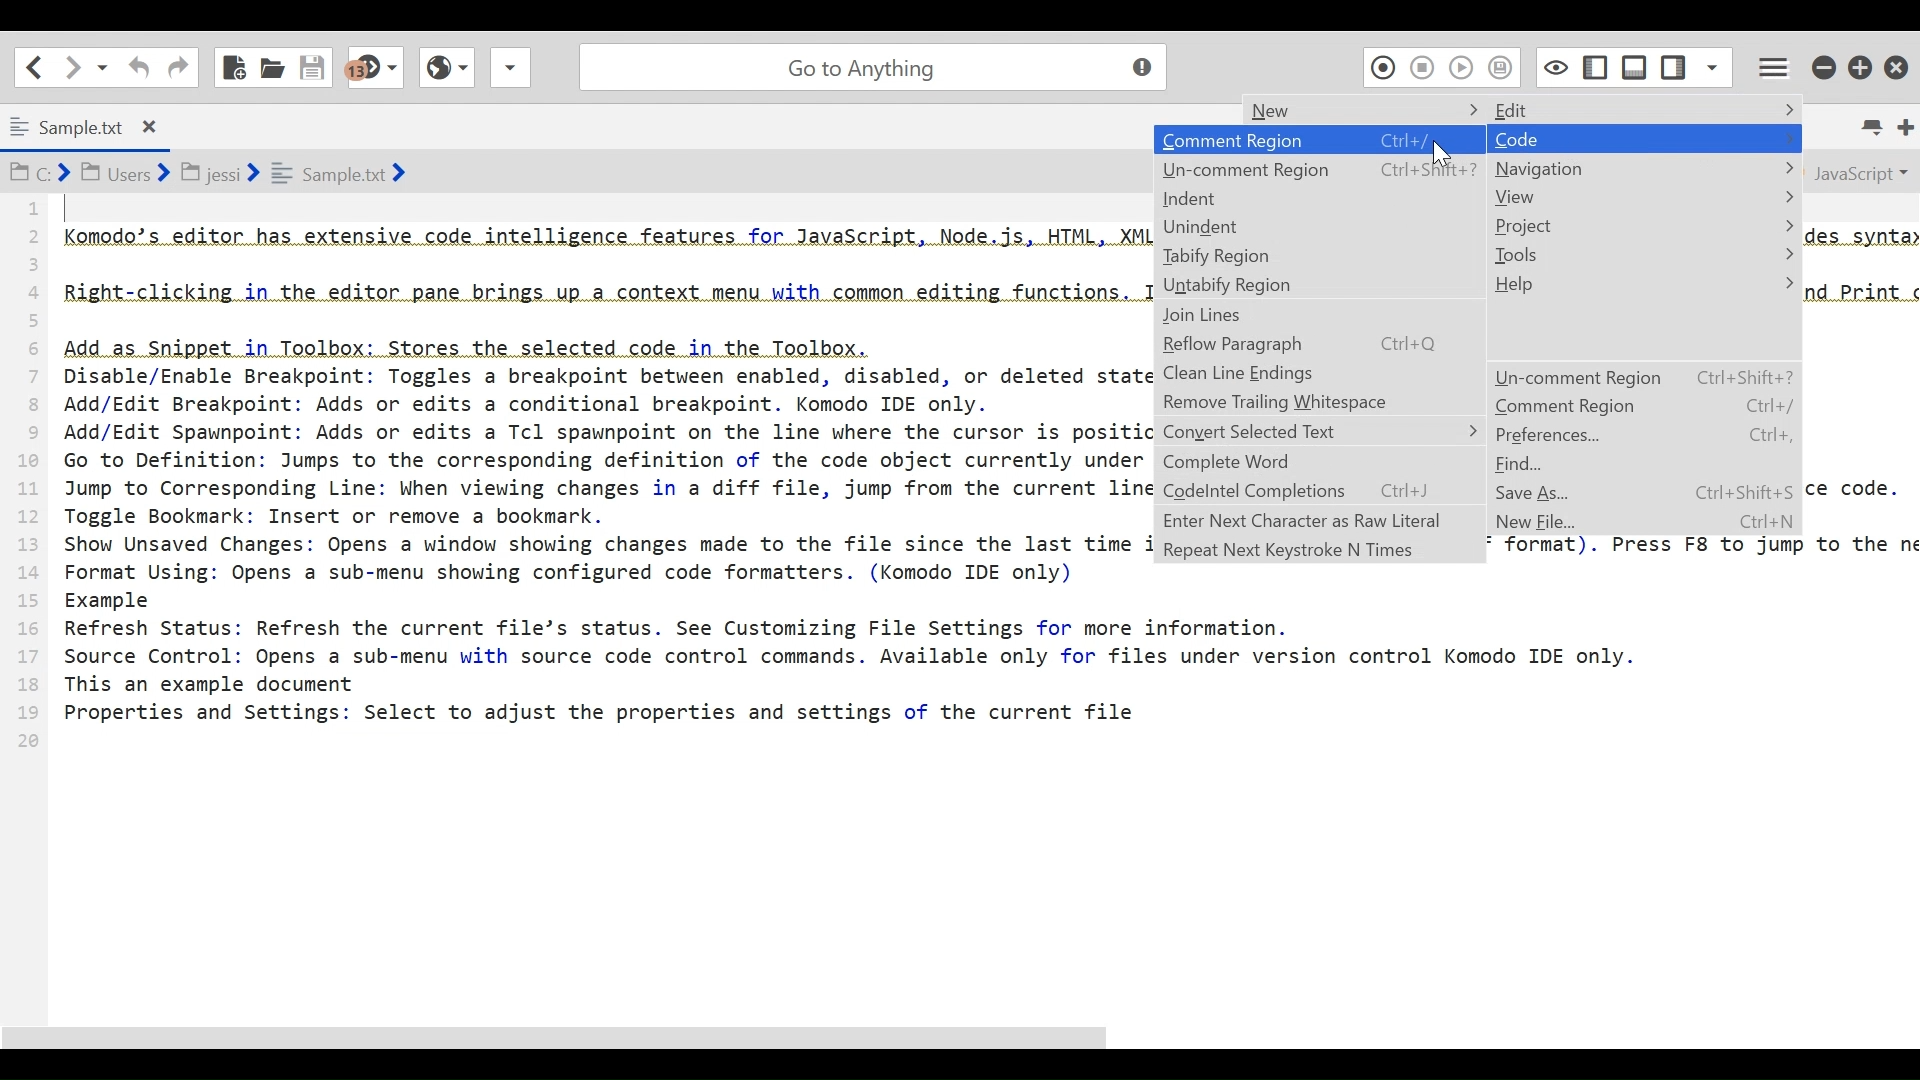 The height and width of the screenshot is (1080, 1920). I want to click on Un-comment Region, so click(1319, 169).